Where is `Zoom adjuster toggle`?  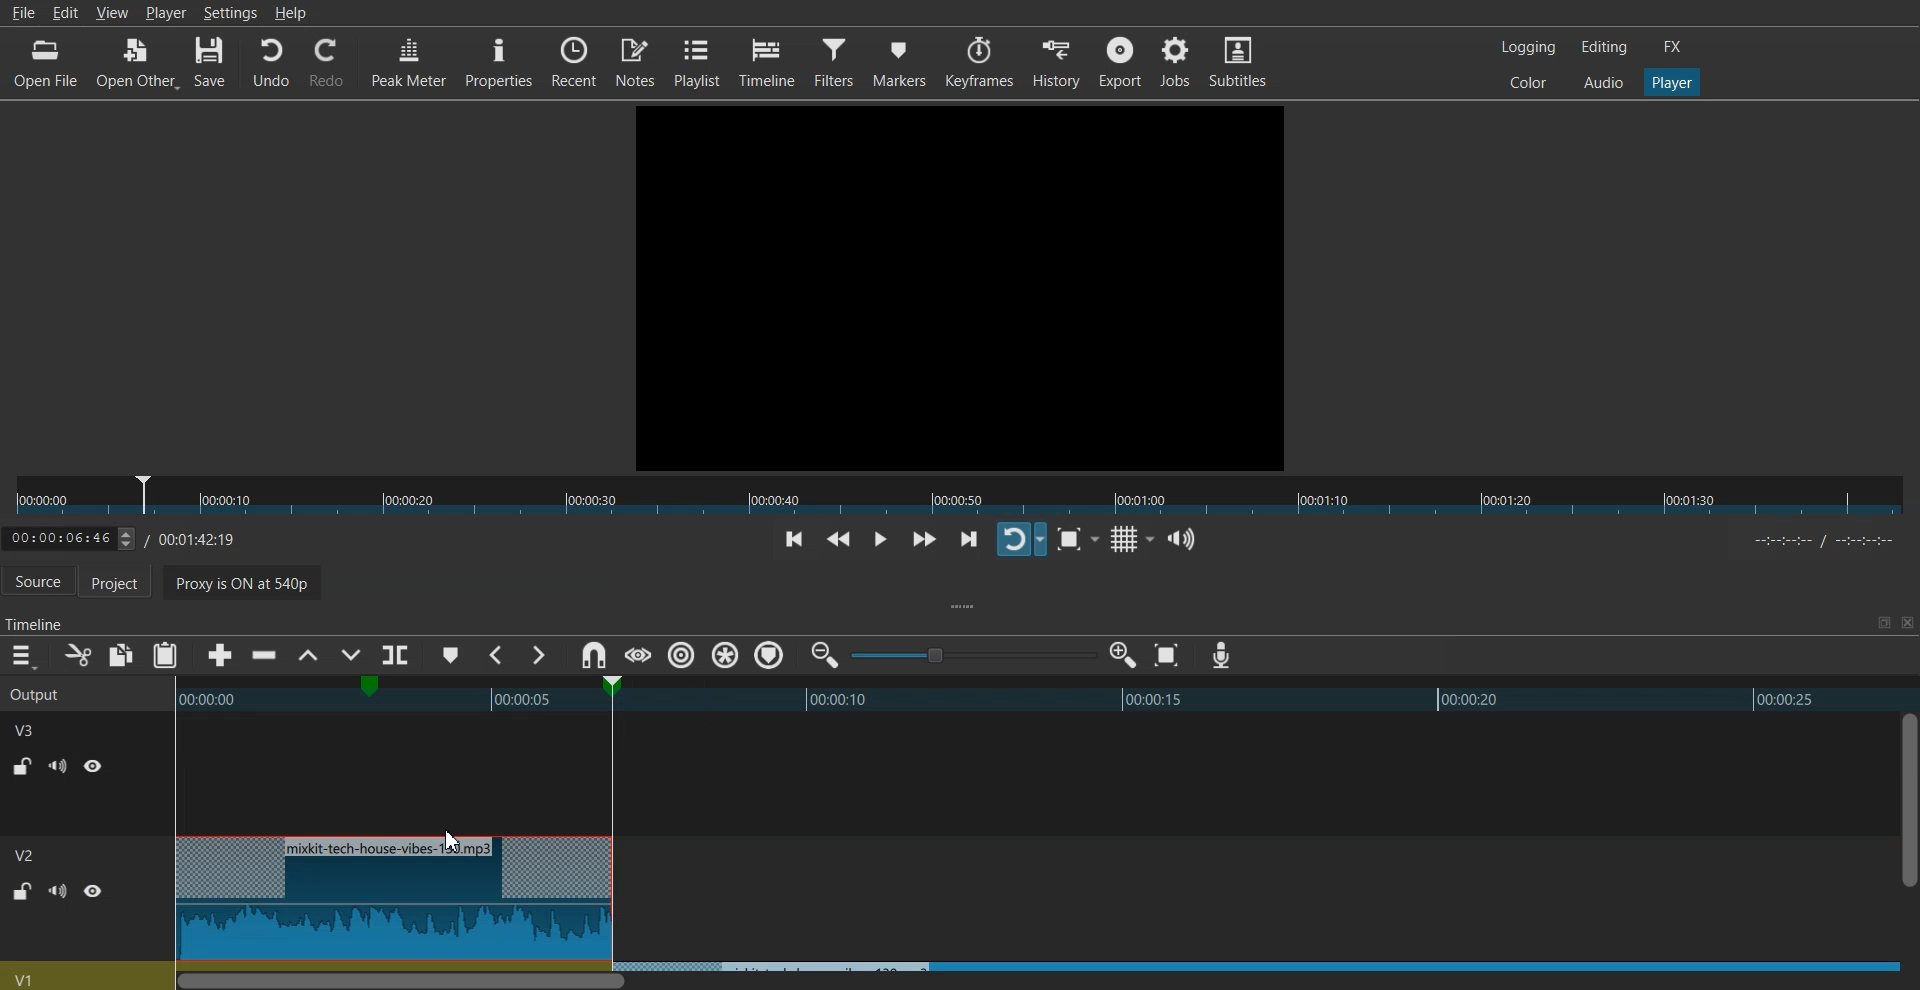
Zoom adjuster toggle is located at coordinates (973, 655).